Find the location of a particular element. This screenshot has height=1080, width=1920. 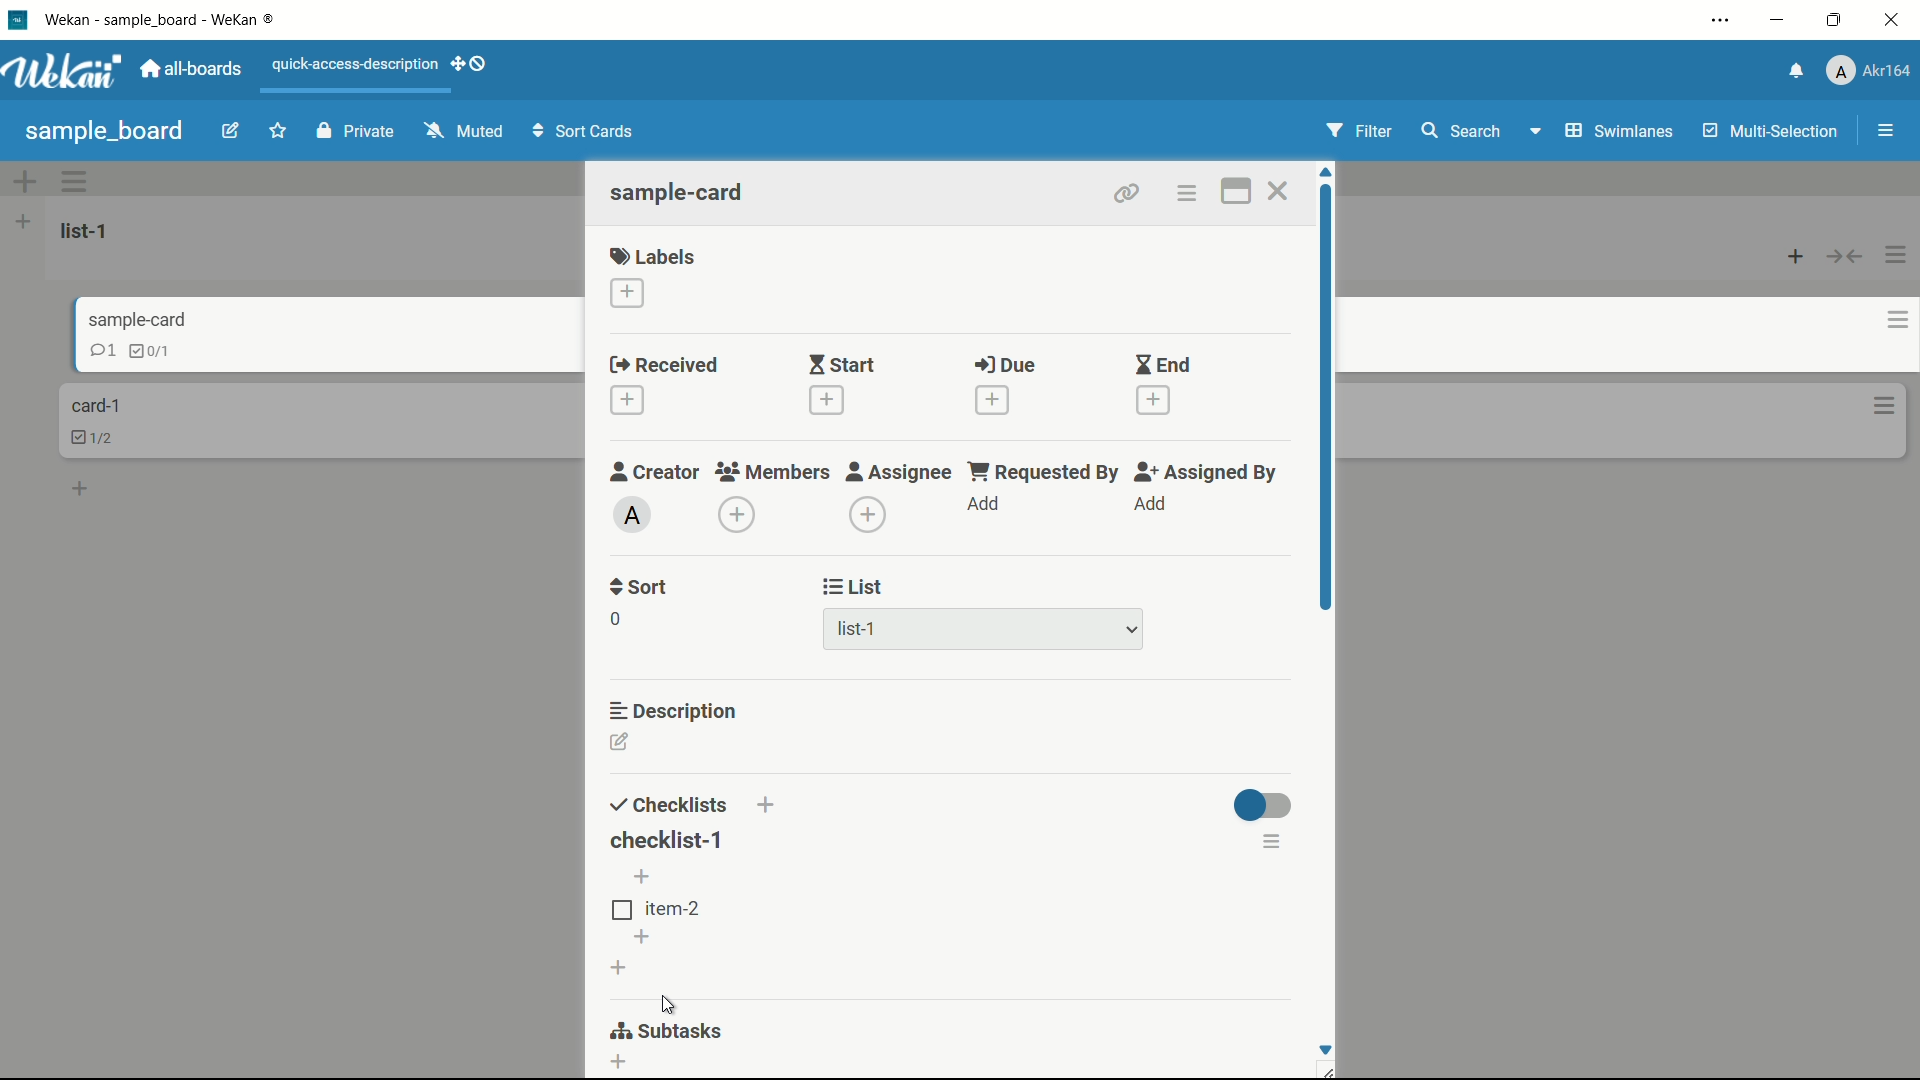

add swimlane is located at coordinates (25, 180).